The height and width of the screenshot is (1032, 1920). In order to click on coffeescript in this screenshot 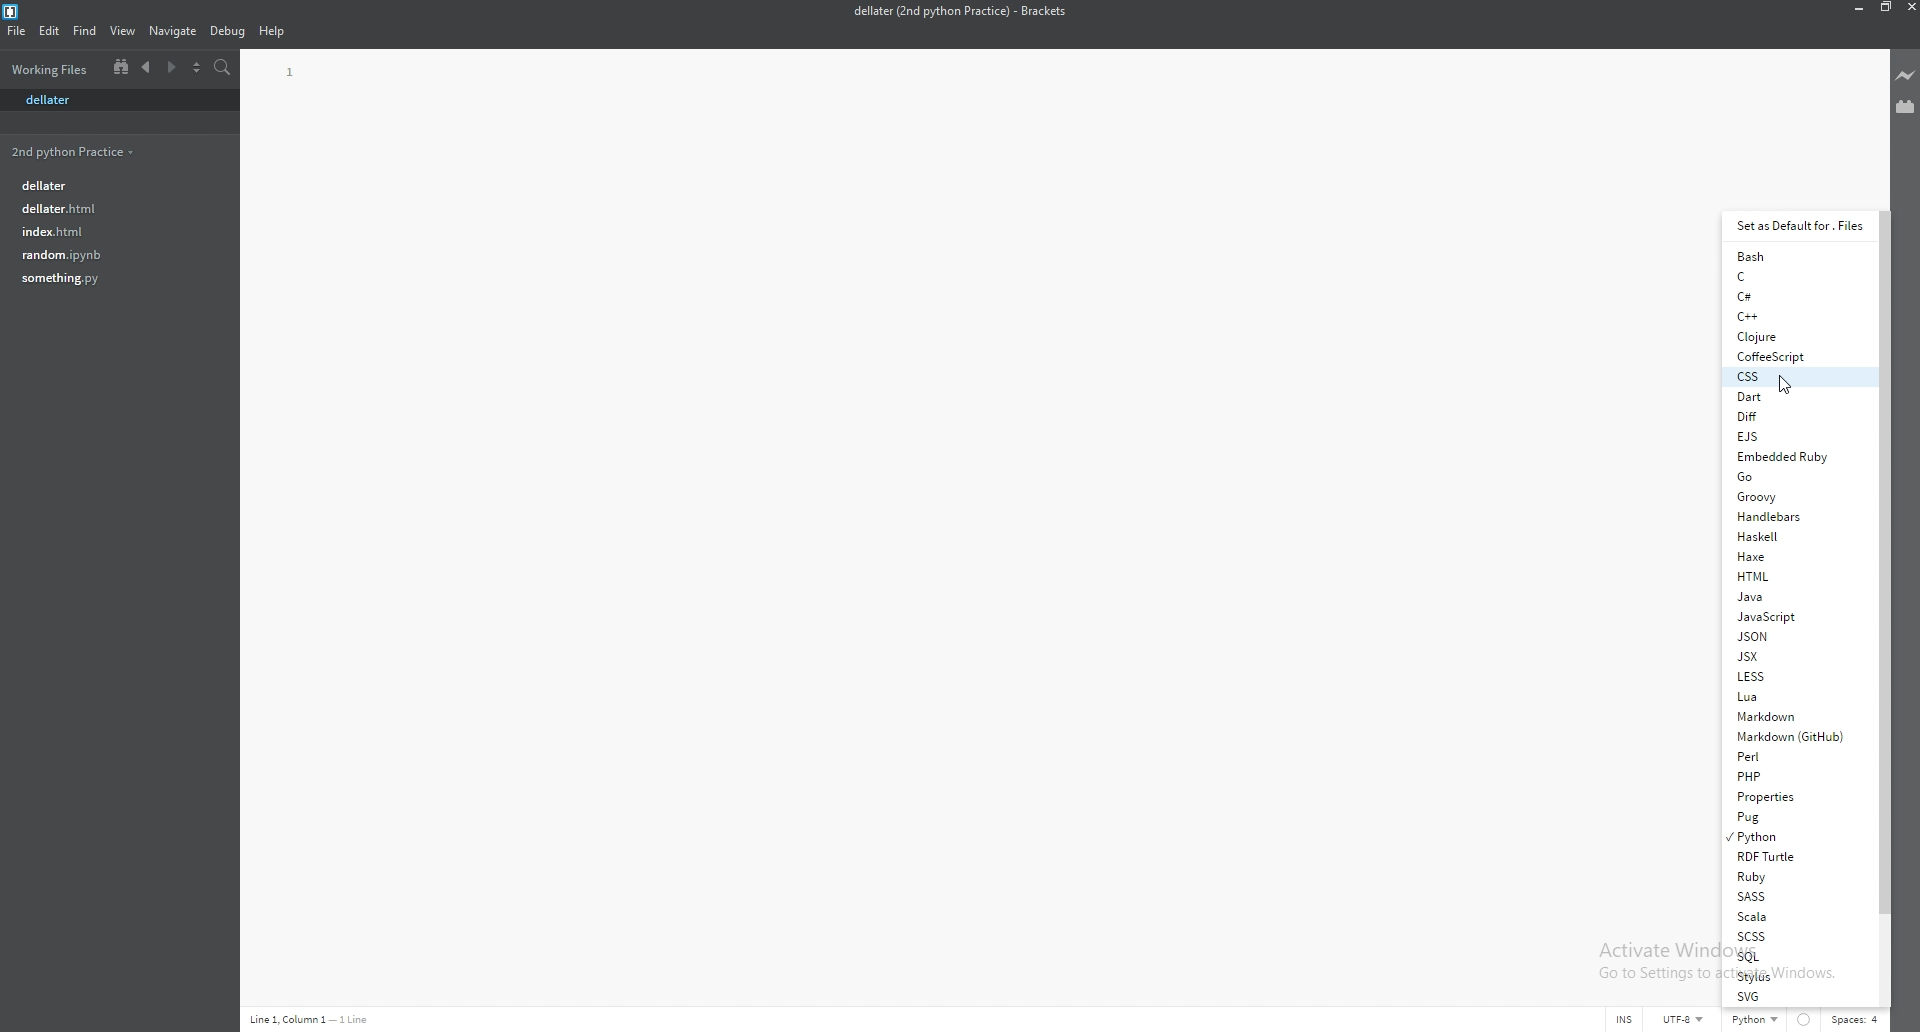, I will do `click(1796, 356)`.